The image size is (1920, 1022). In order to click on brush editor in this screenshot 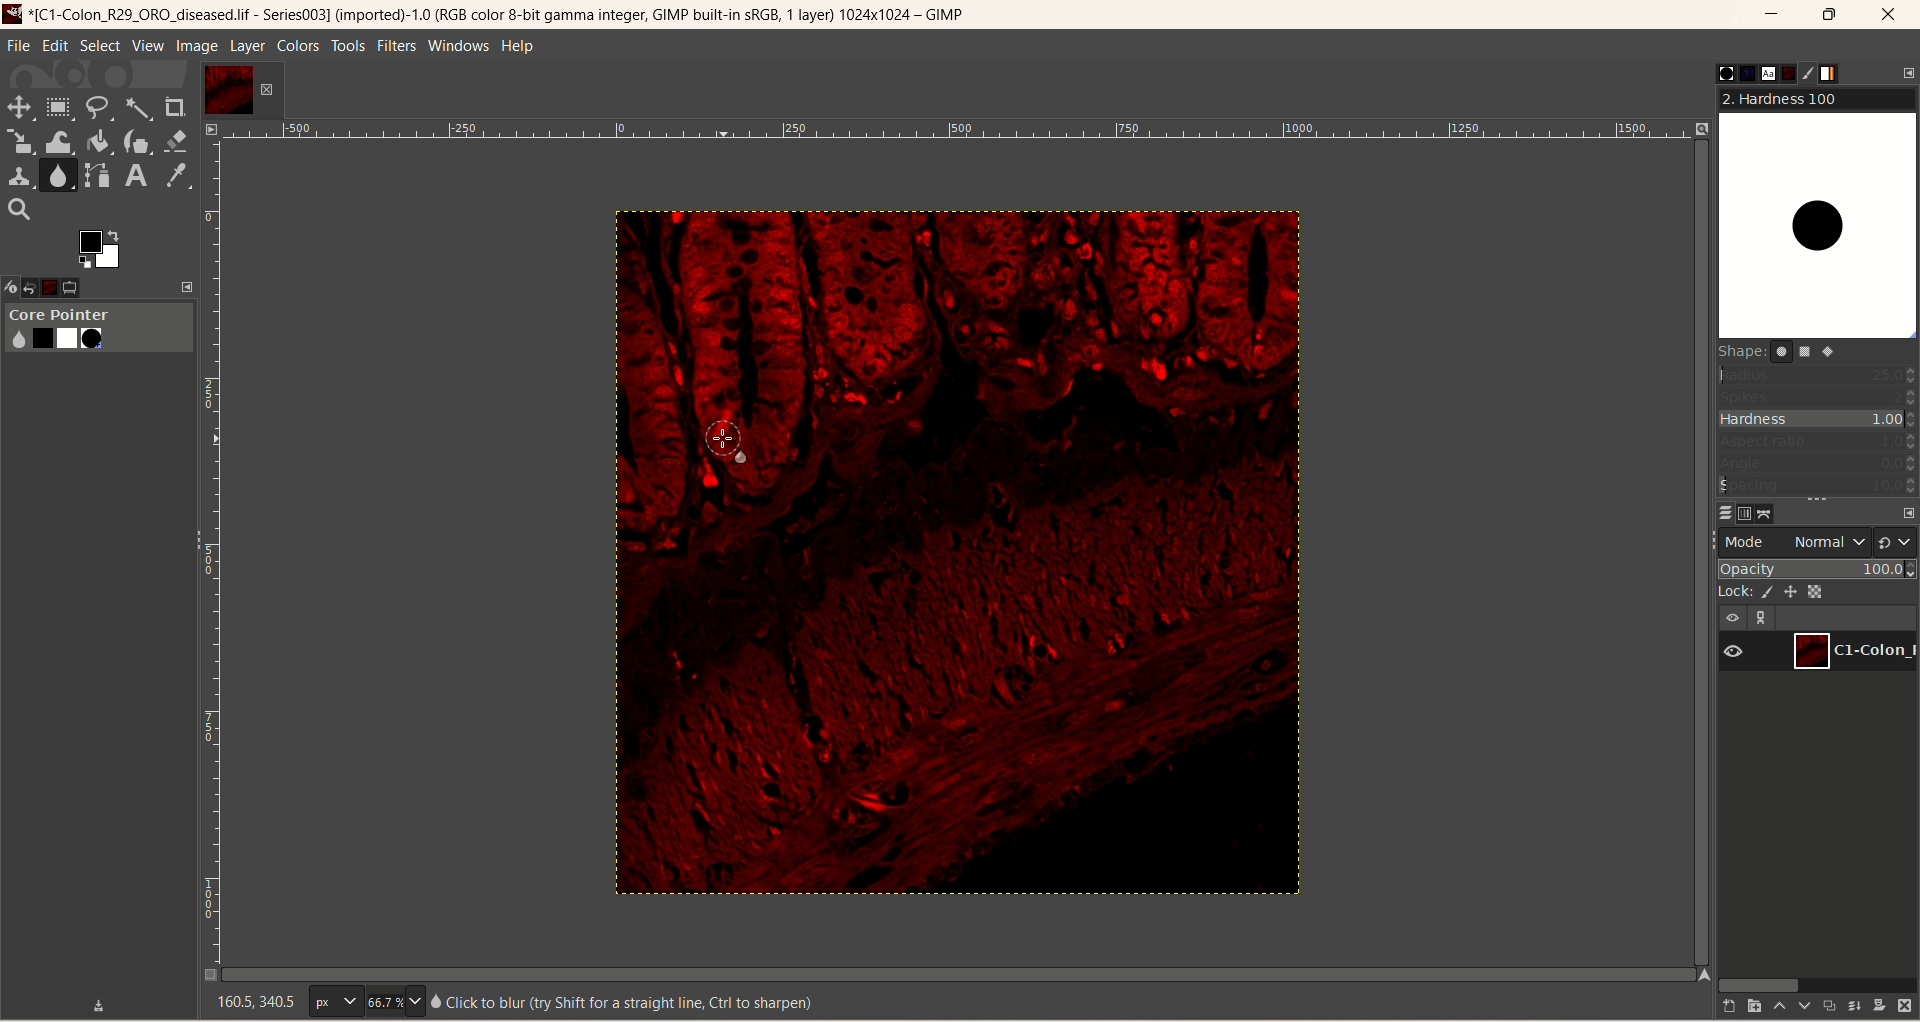, I will do `click(1812, 73)`.